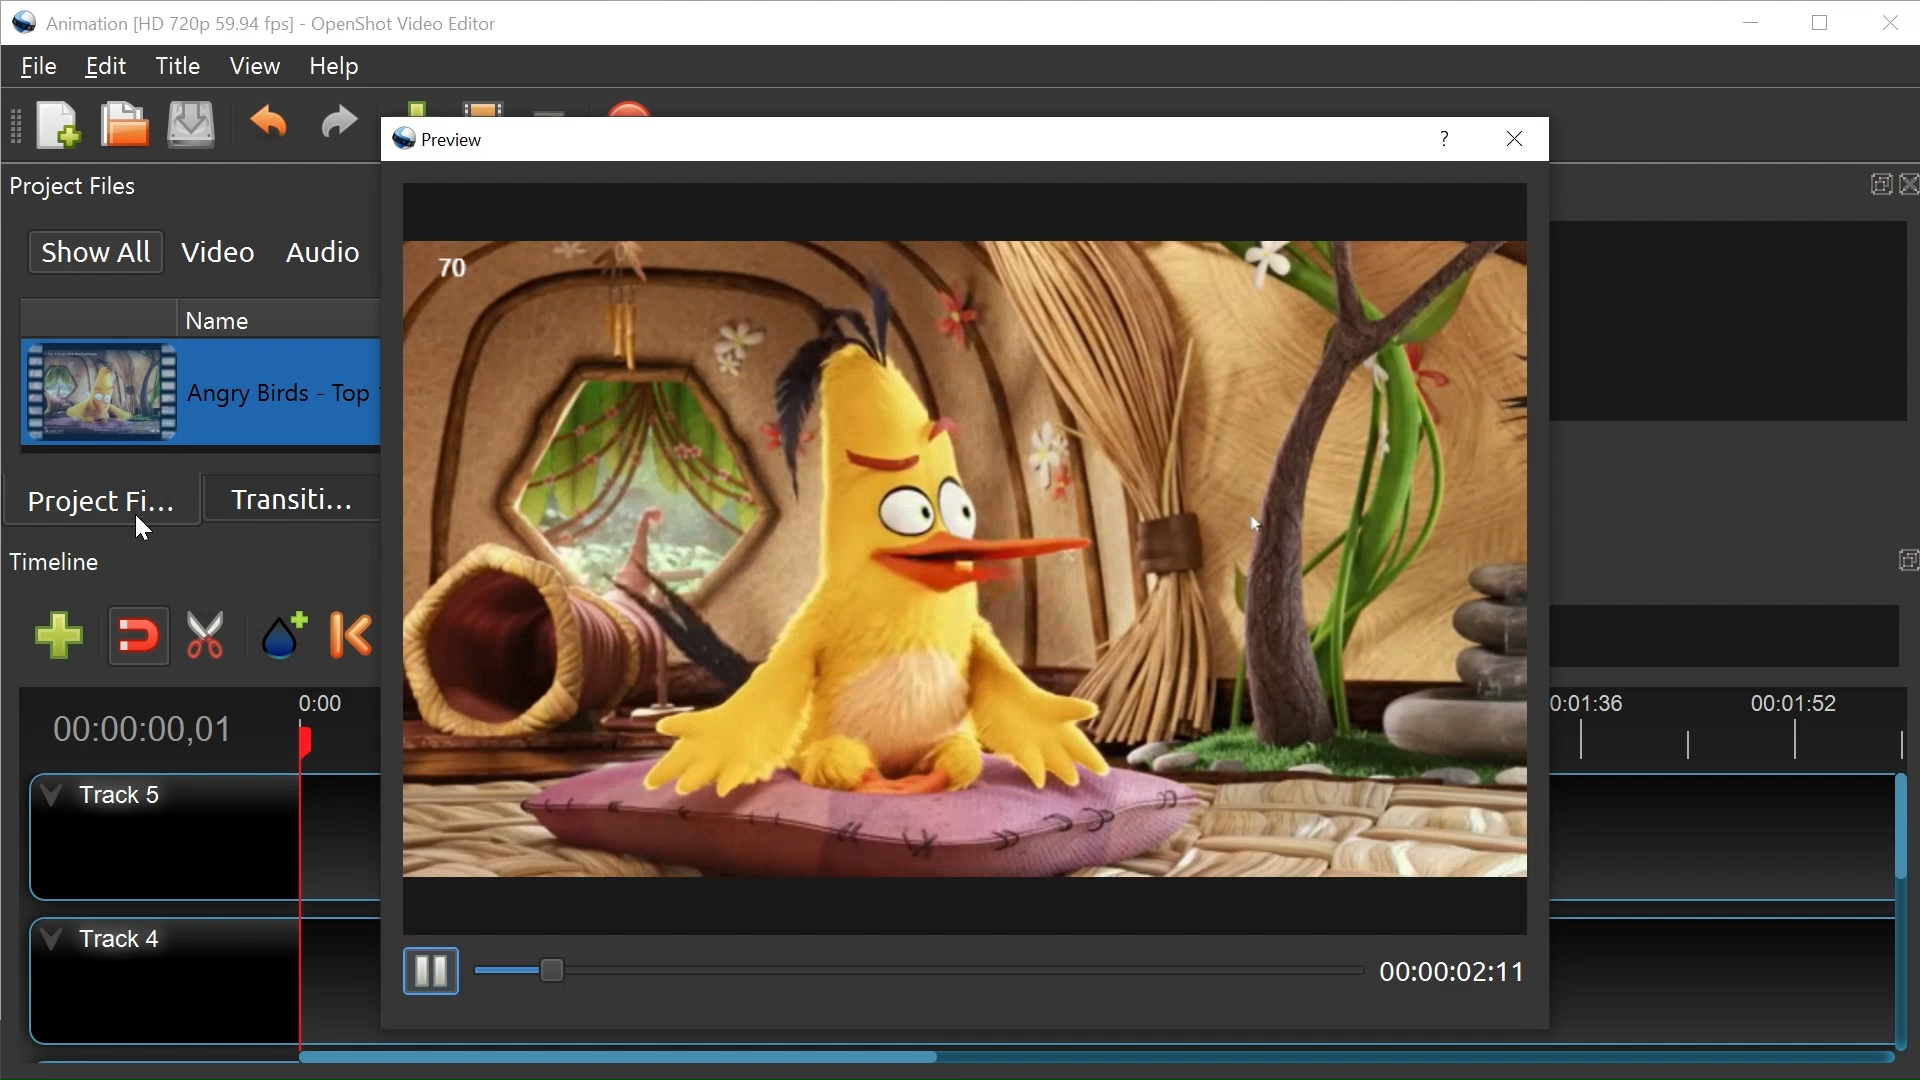 The height and width of the screenshot is (1080, 1920). Describe the element at coordinates (194, 561) in the screenshot. I see `Timeline Panel` at that location.